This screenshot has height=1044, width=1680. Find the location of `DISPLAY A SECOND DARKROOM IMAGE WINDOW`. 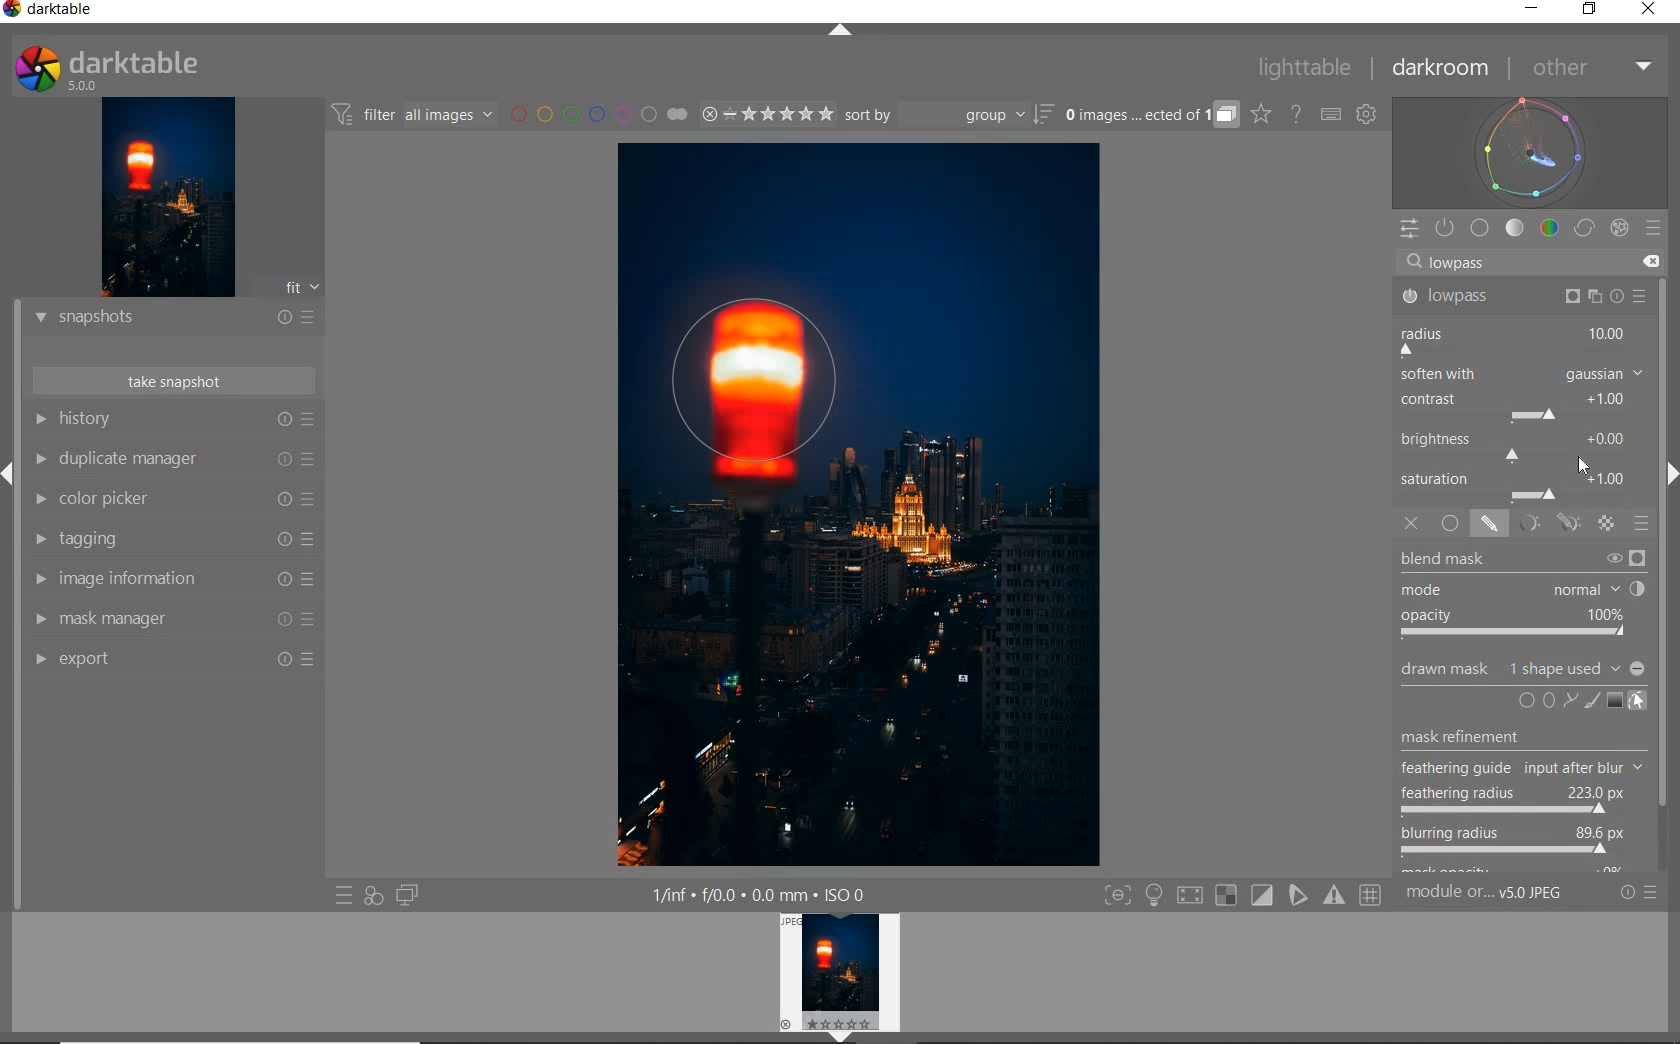

DISPLAY A SECOND DARKROOM IMAGE WINDOW is located at coordinates (407, 896).